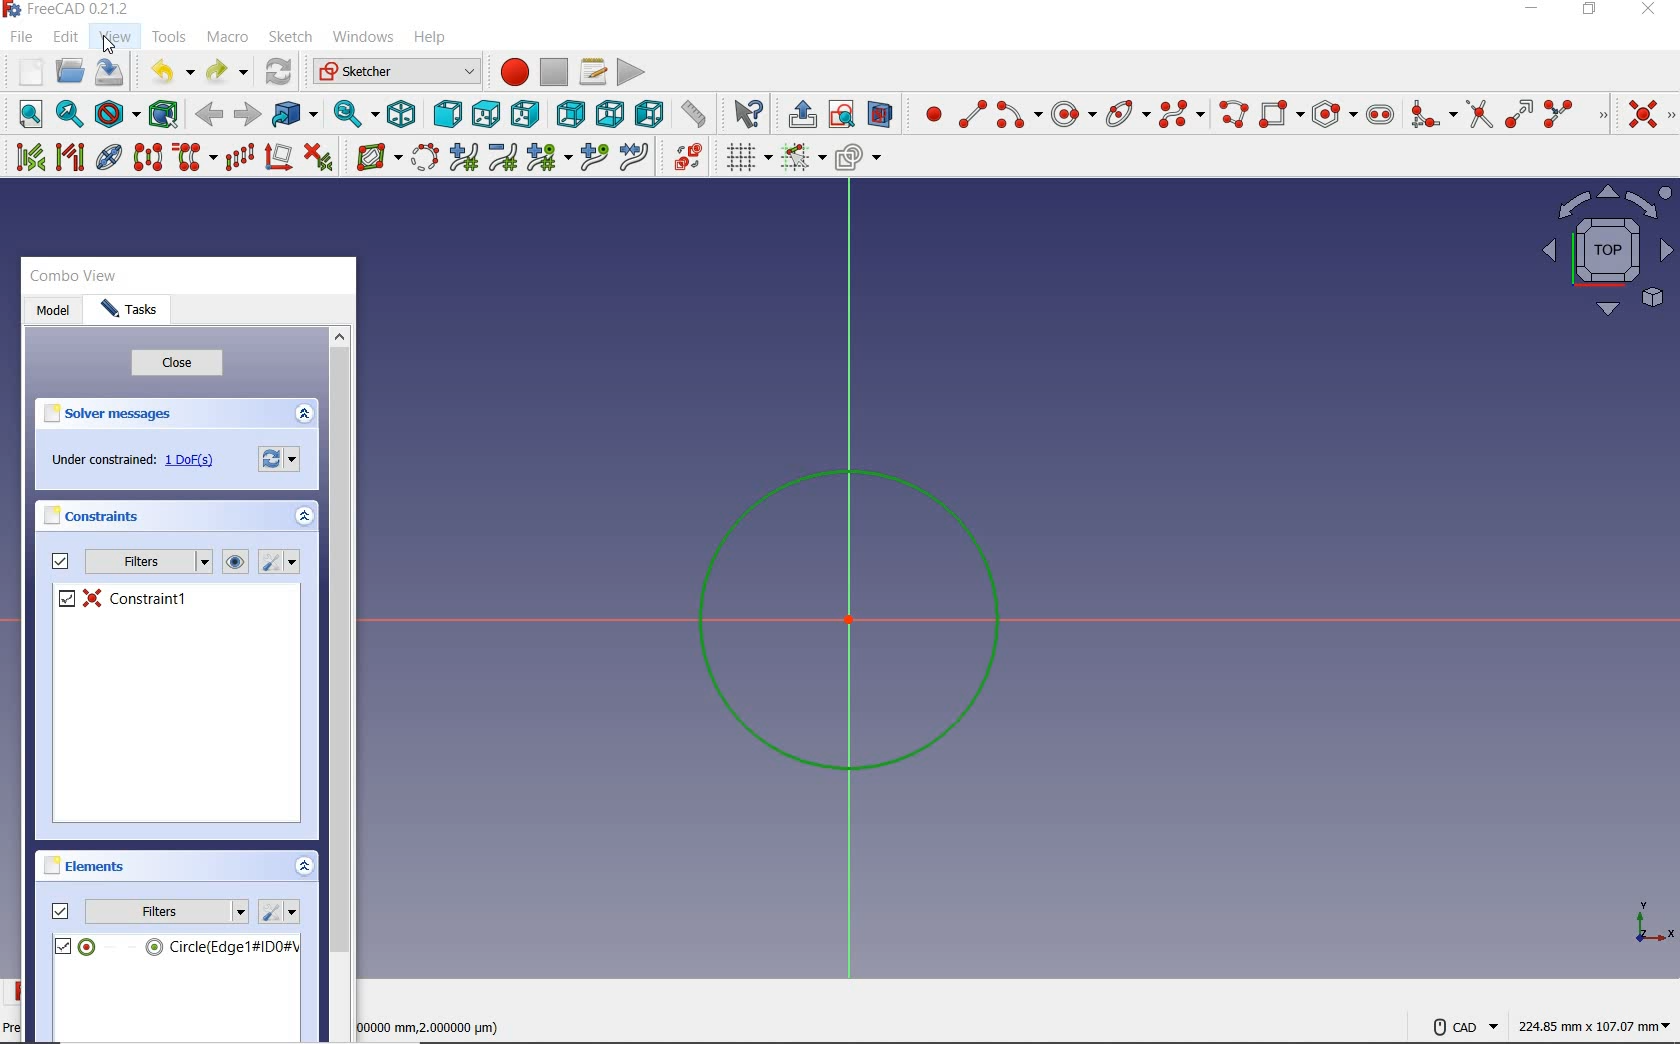 The height and width of the screenshot is (1044, 1680). What do you see at coordinates (70, 72) in the screenshot?
I see `open` at bounding box center [70, 72].